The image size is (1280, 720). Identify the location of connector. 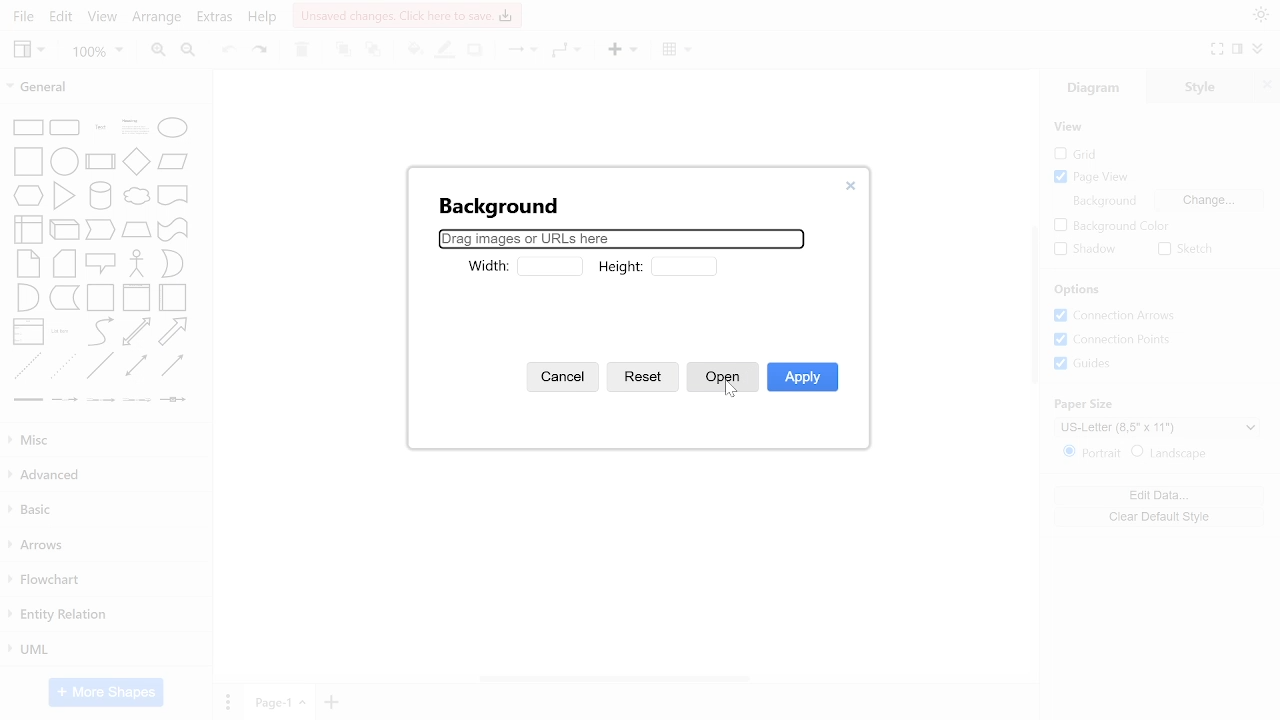
(518, 52).